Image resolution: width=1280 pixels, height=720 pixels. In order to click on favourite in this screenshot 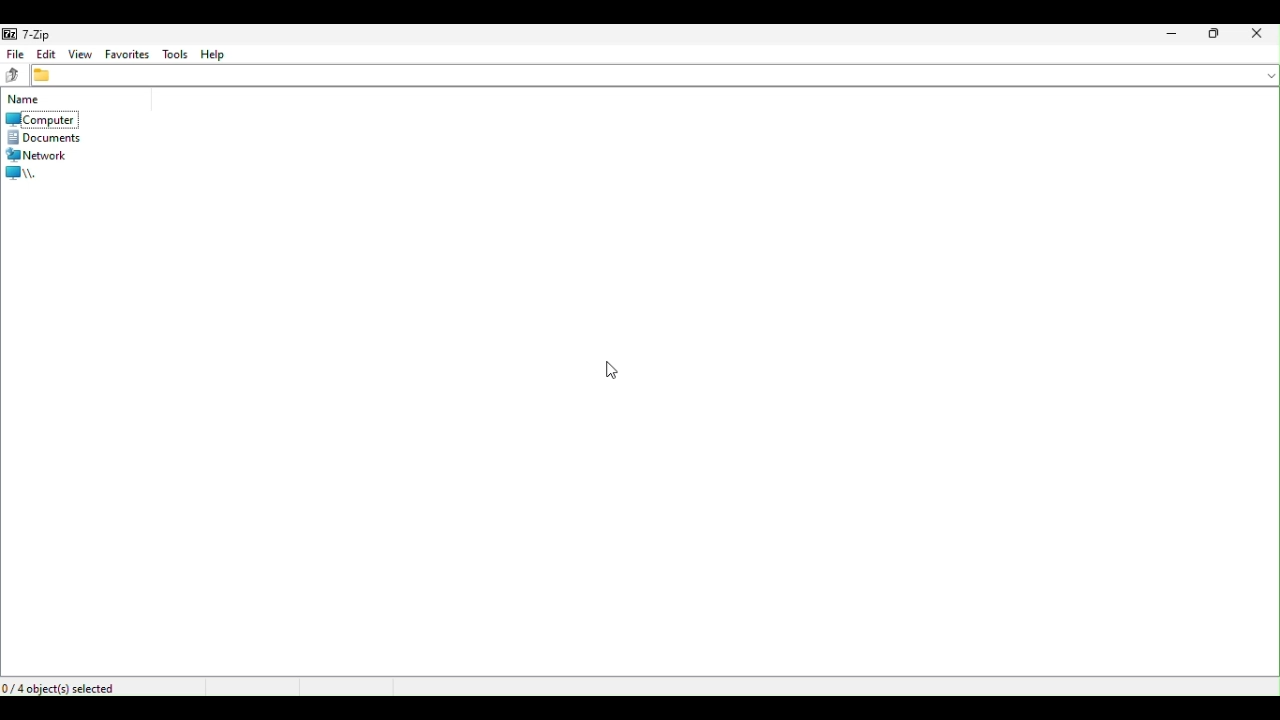, I will do `click(127, 53)`.